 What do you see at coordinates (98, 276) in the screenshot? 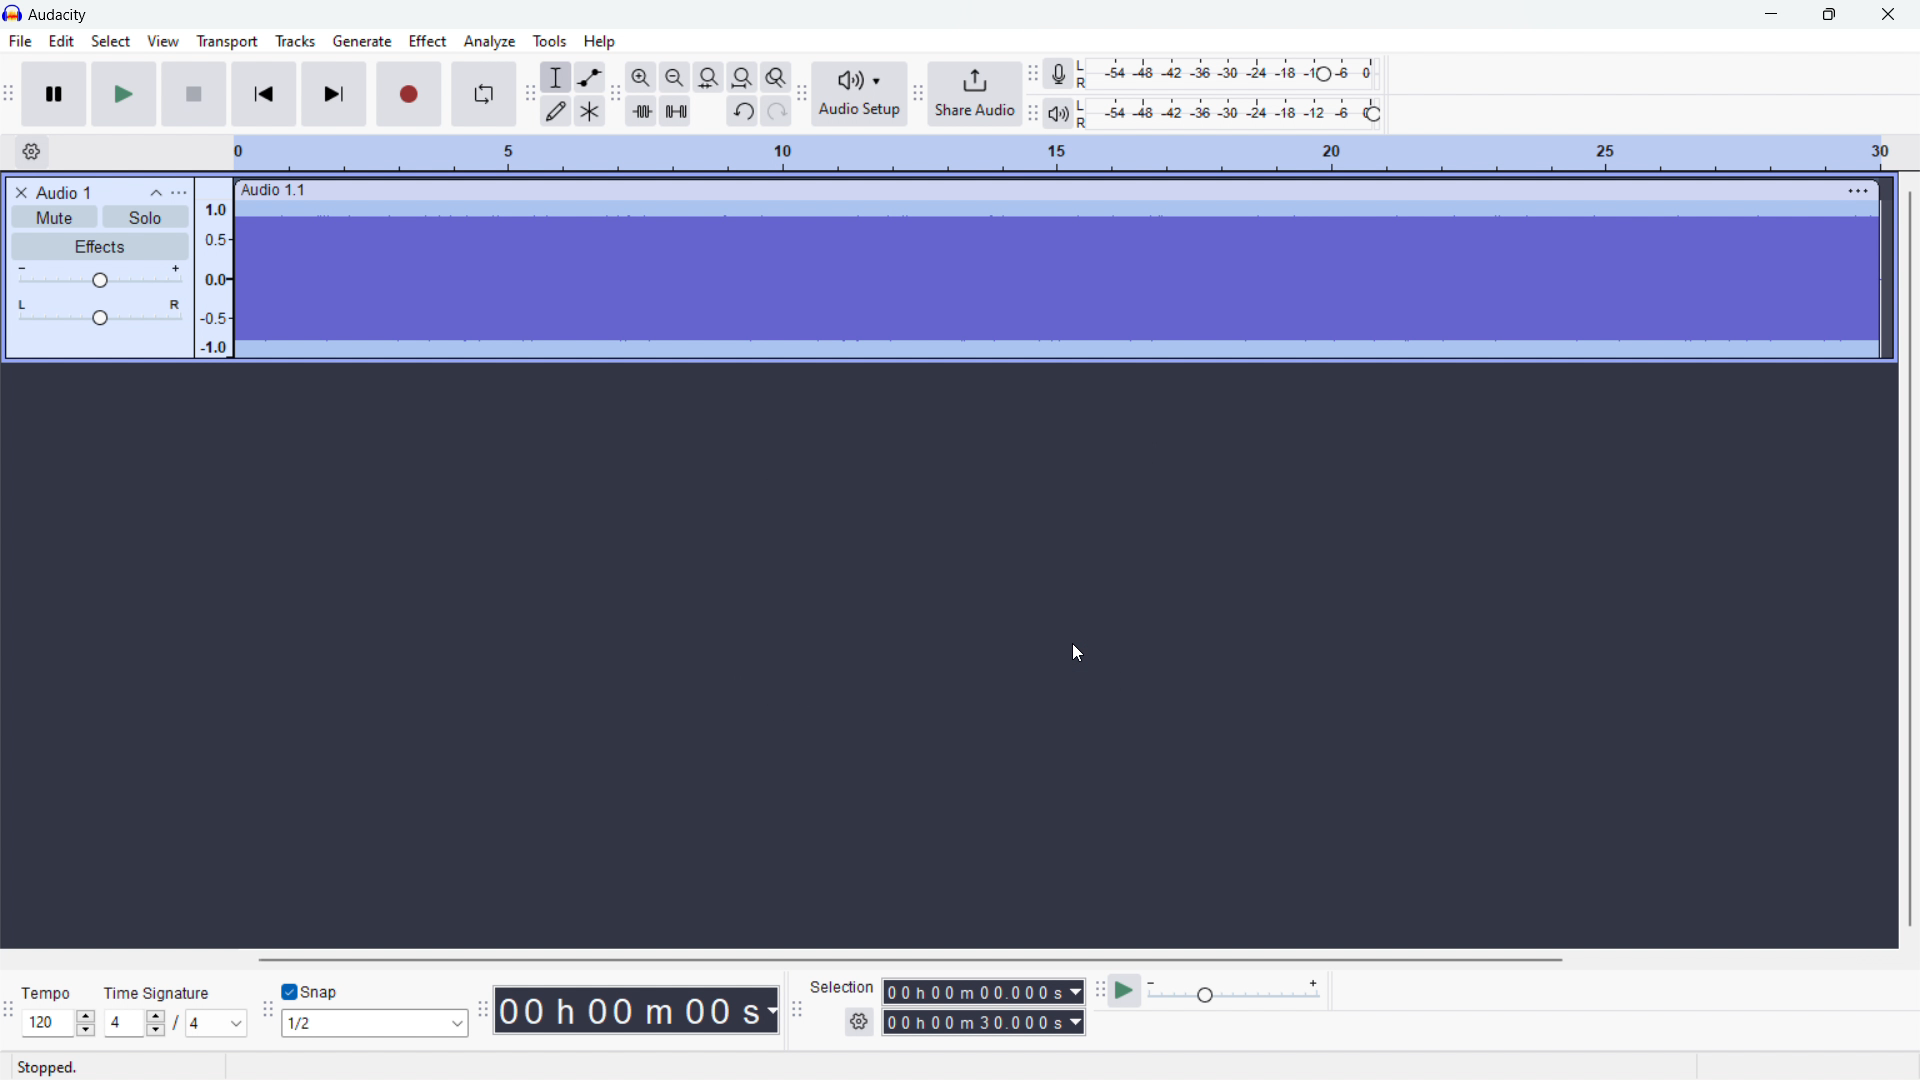
I see `volume` at bounding box center [98, 276].